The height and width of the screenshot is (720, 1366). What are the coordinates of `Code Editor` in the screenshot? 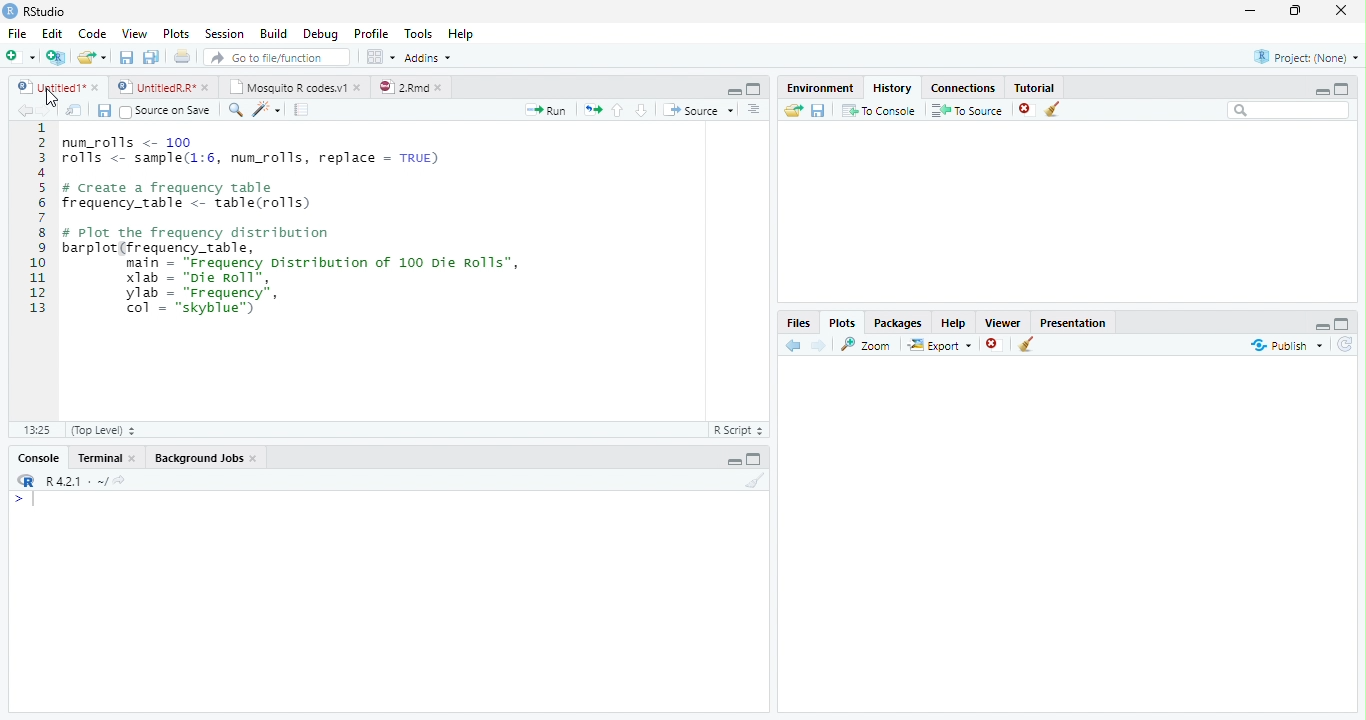 It's located at (374, 271).